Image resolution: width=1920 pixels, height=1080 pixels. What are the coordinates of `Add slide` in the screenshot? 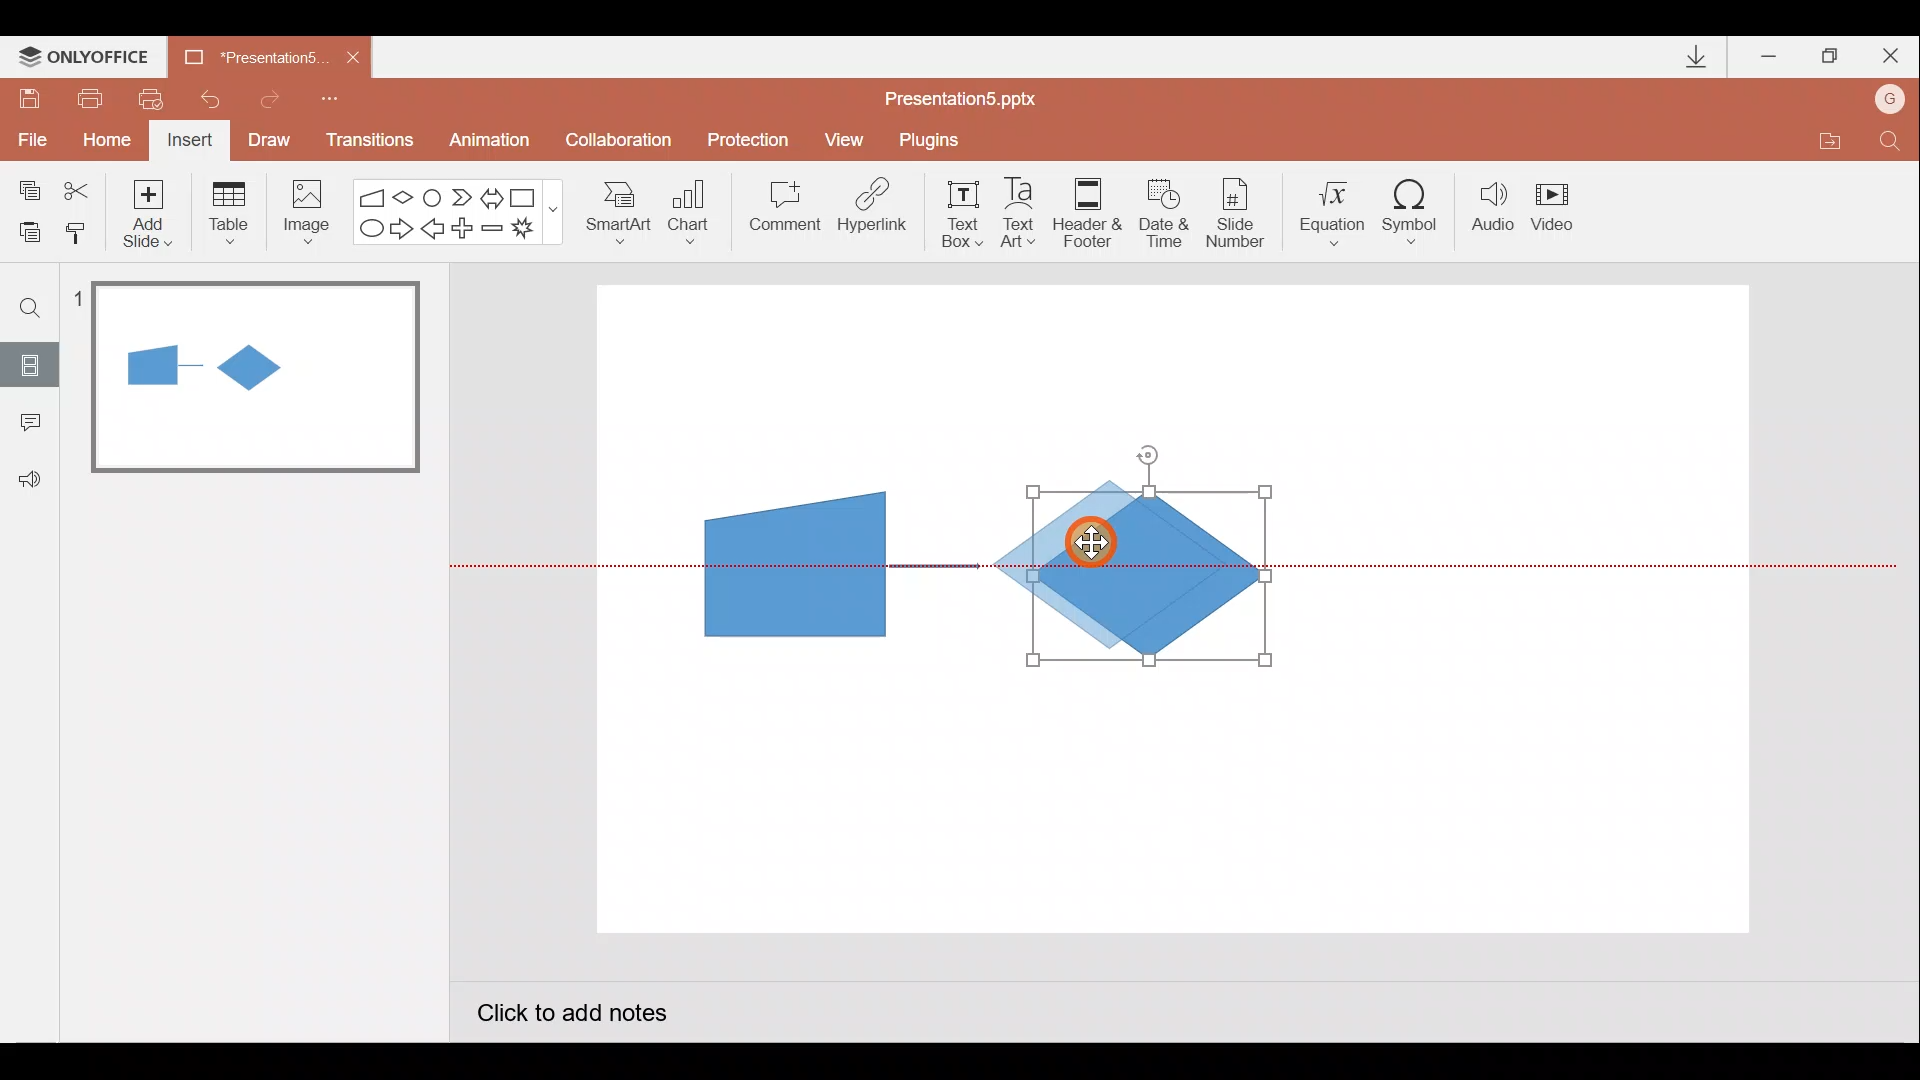 It's located at (152, 209).